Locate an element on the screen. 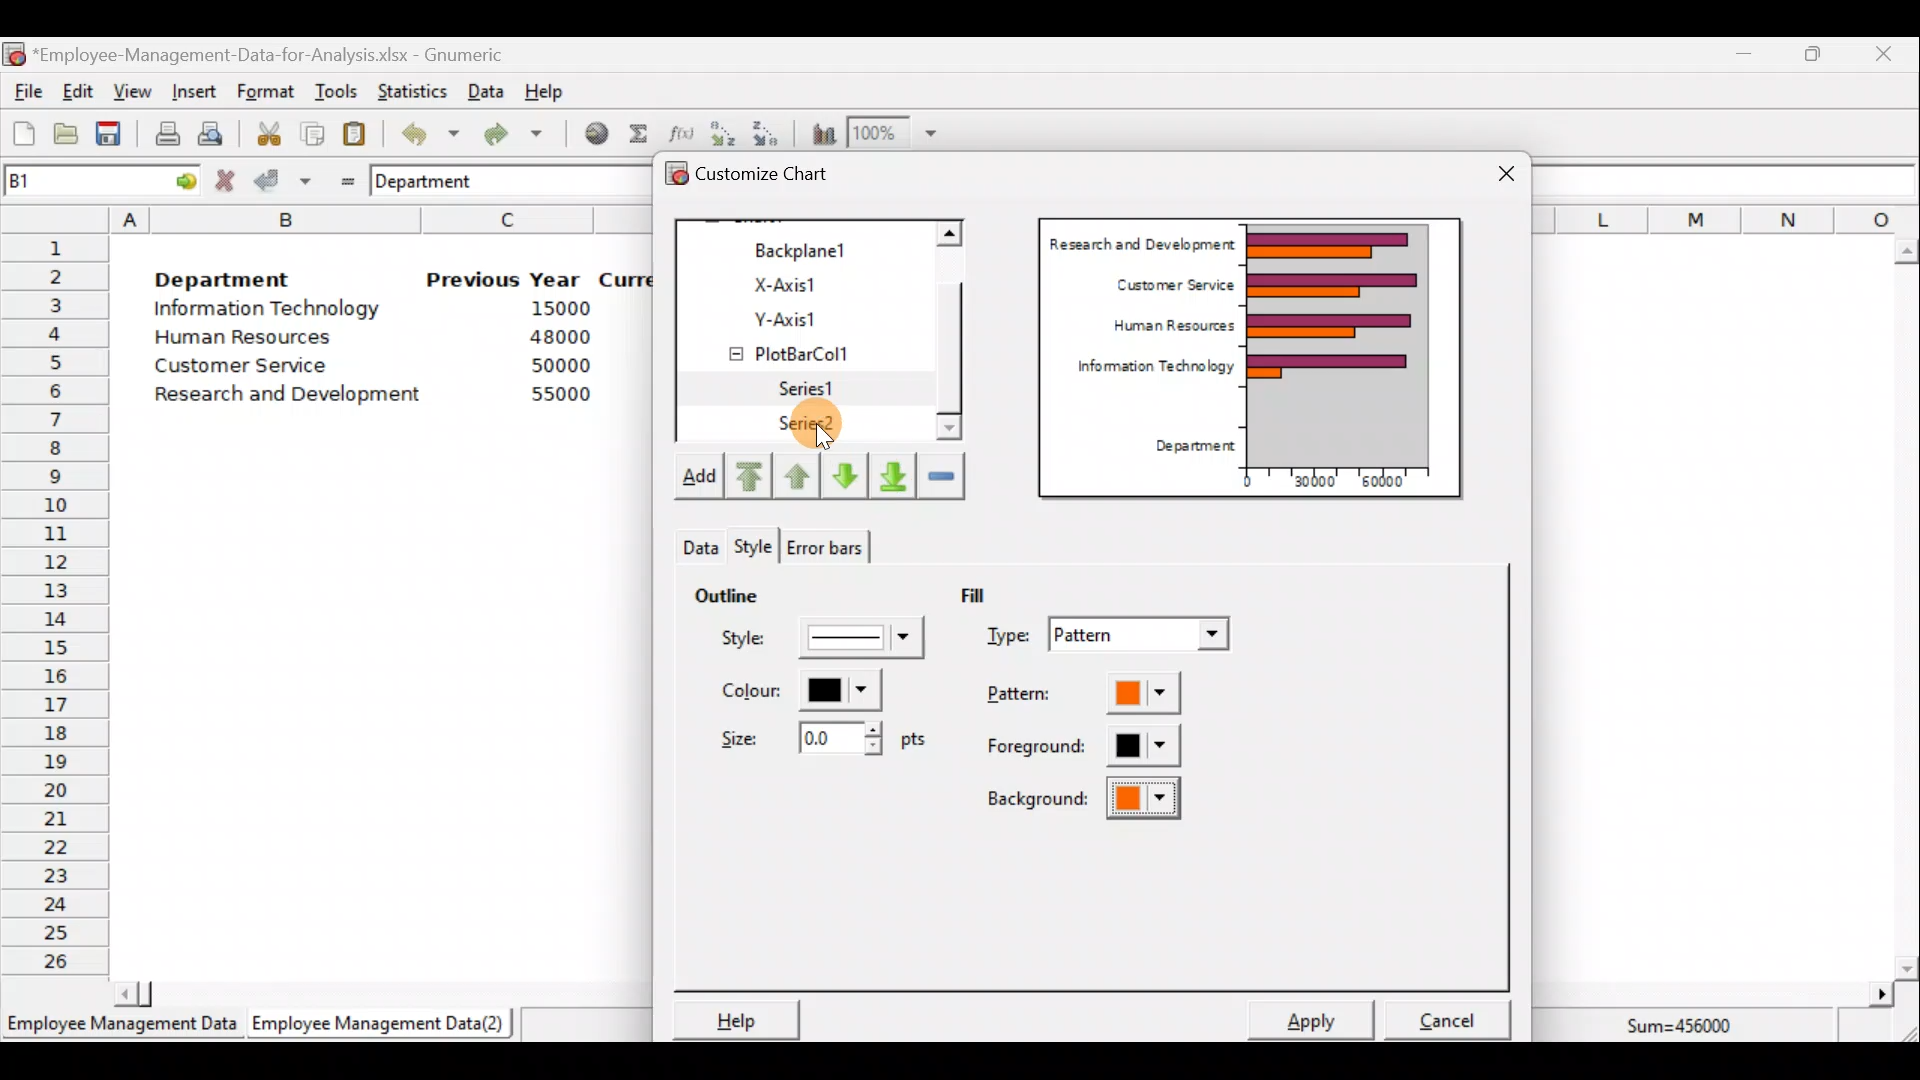 This screenshot has height=1080, width=1920. Background is located at coordinates (1082, 805).